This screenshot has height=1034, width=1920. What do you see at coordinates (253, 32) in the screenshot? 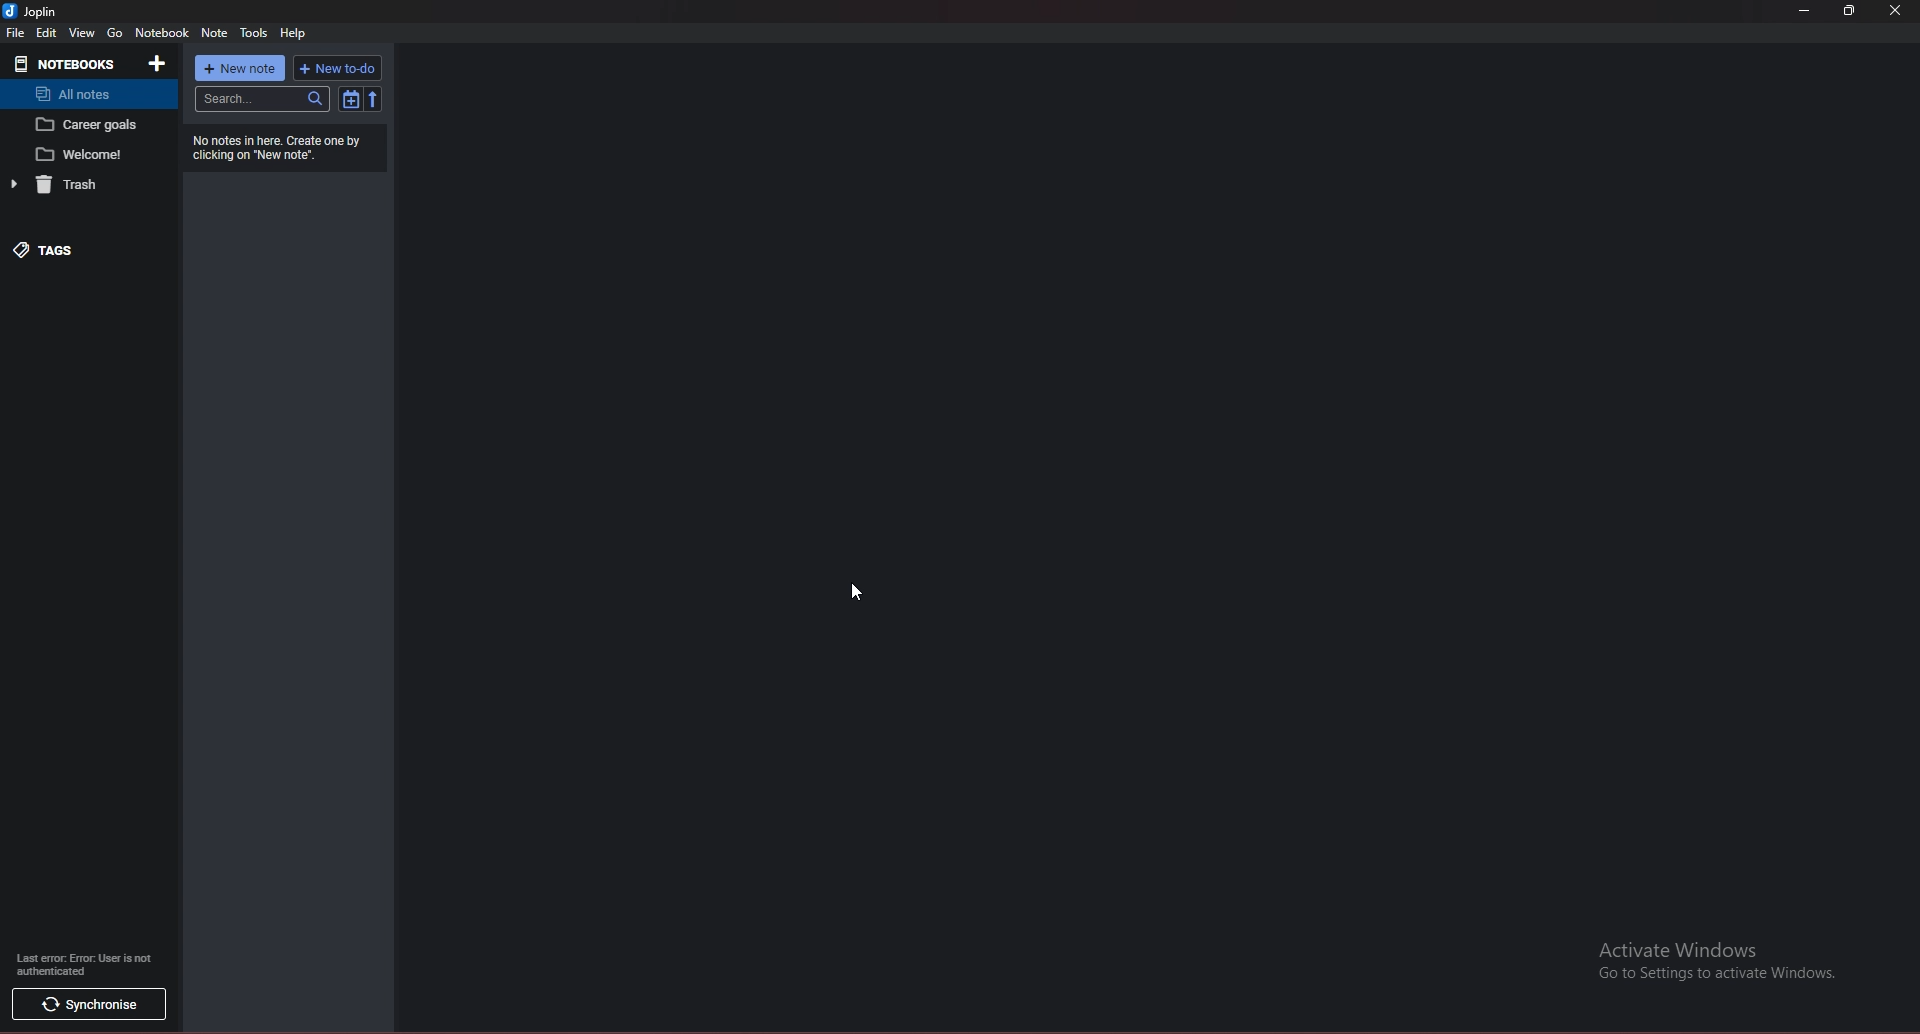
I see `tools` at bounding box center [253, 32].